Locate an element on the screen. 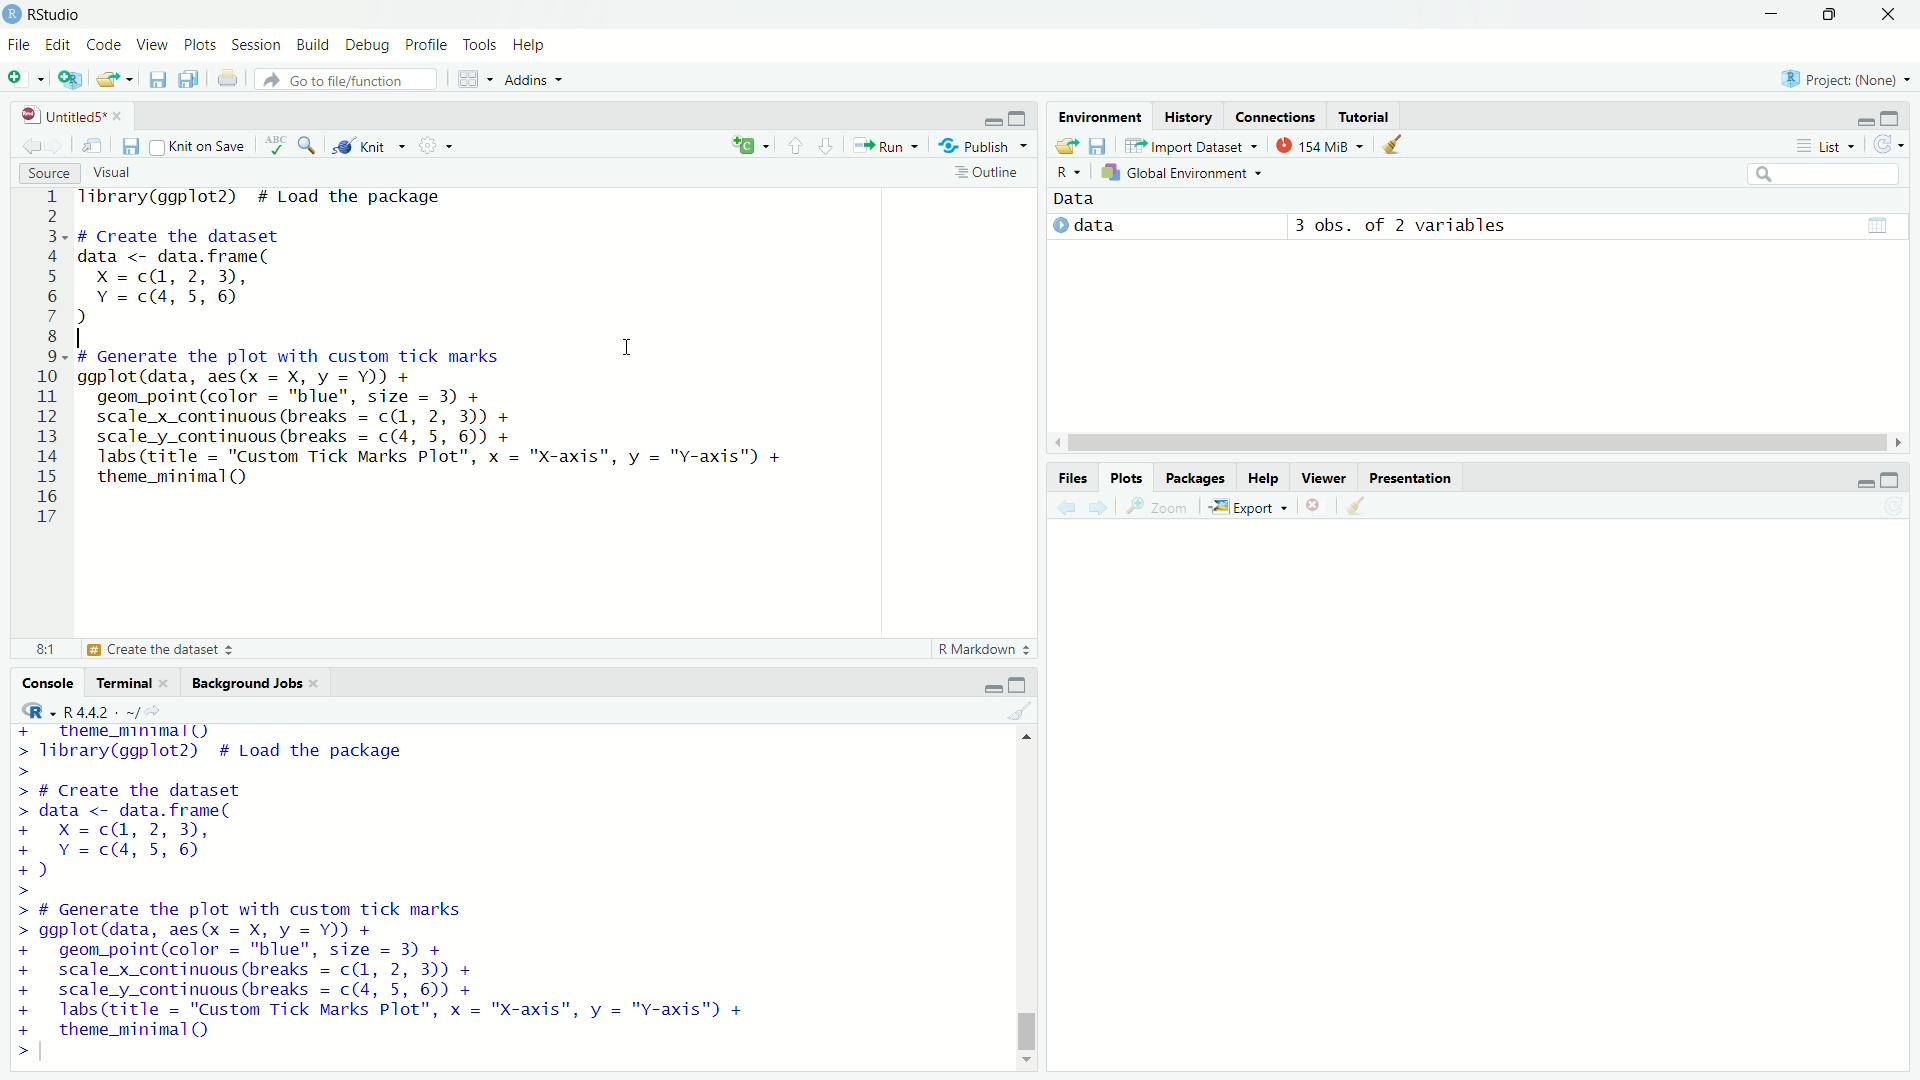 The height and width of the screenshot is (1080, 1920). r markdown is located at coordinates (978, 648).